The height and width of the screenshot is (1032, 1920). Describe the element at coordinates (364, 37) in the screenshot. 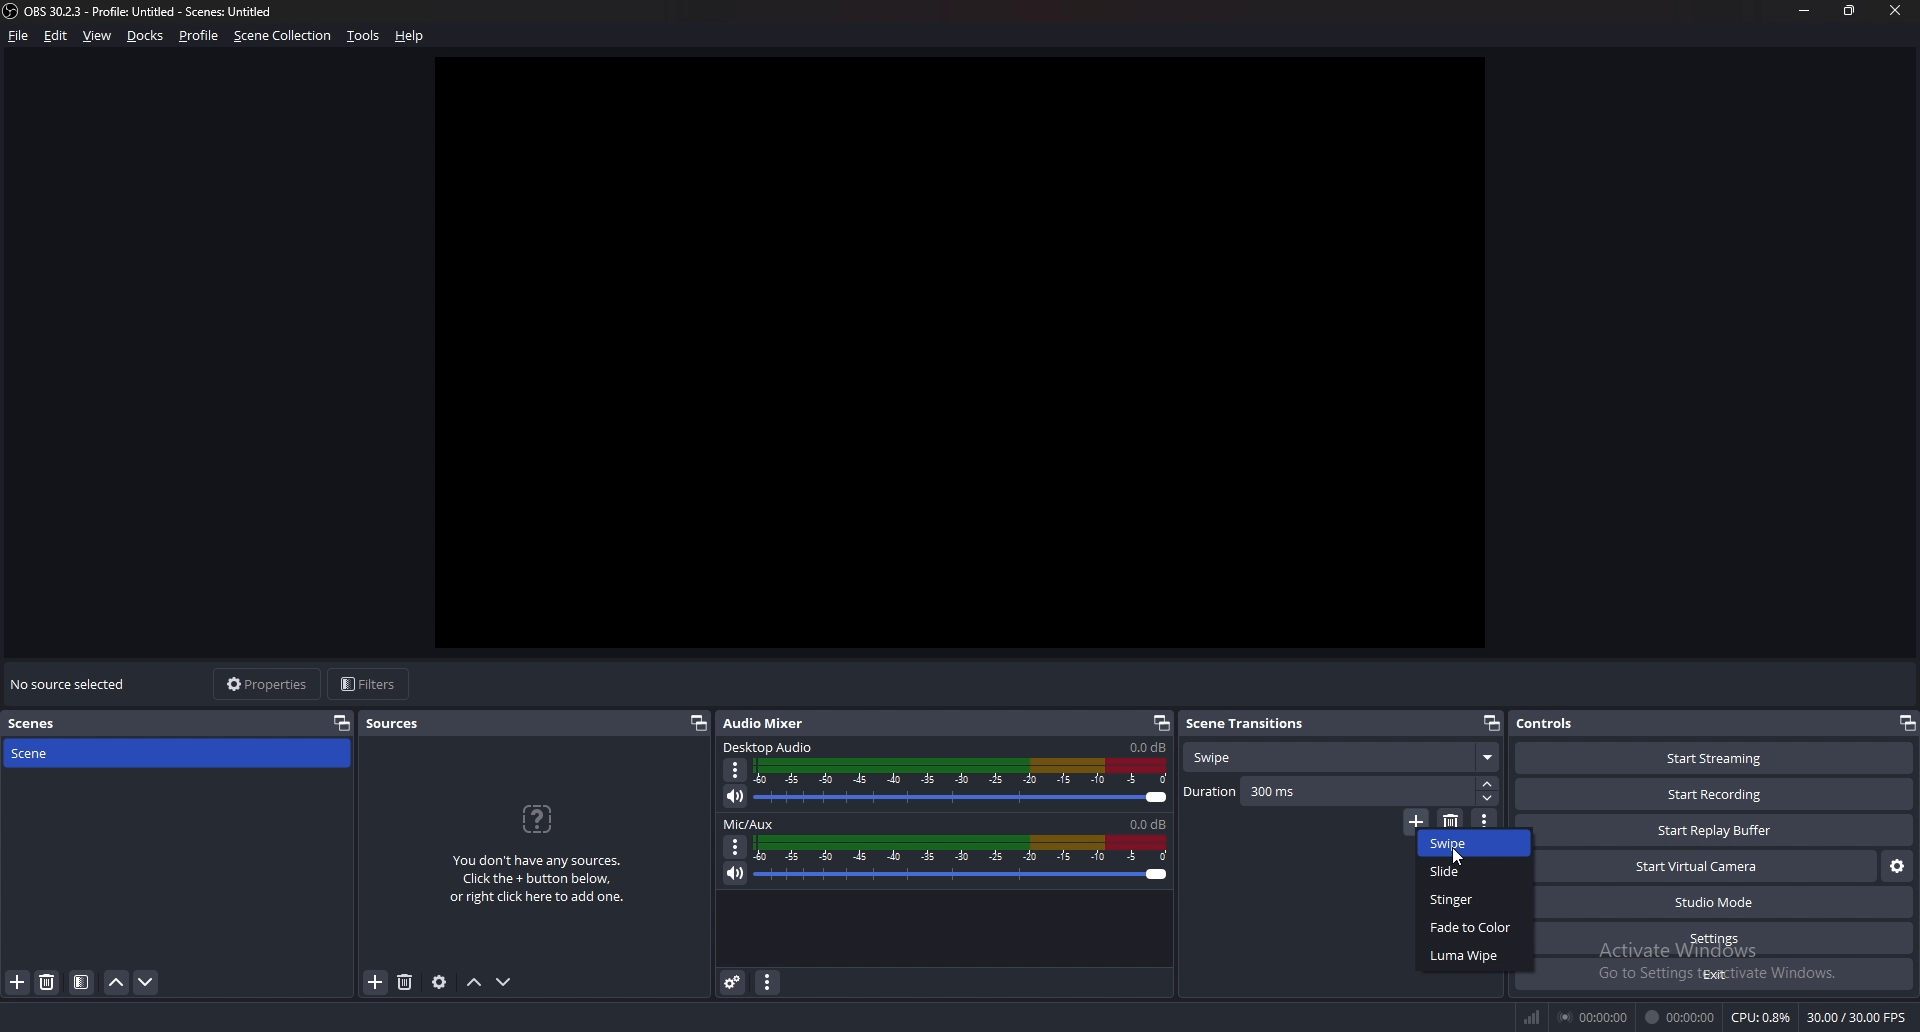

I see `tools` at that location.